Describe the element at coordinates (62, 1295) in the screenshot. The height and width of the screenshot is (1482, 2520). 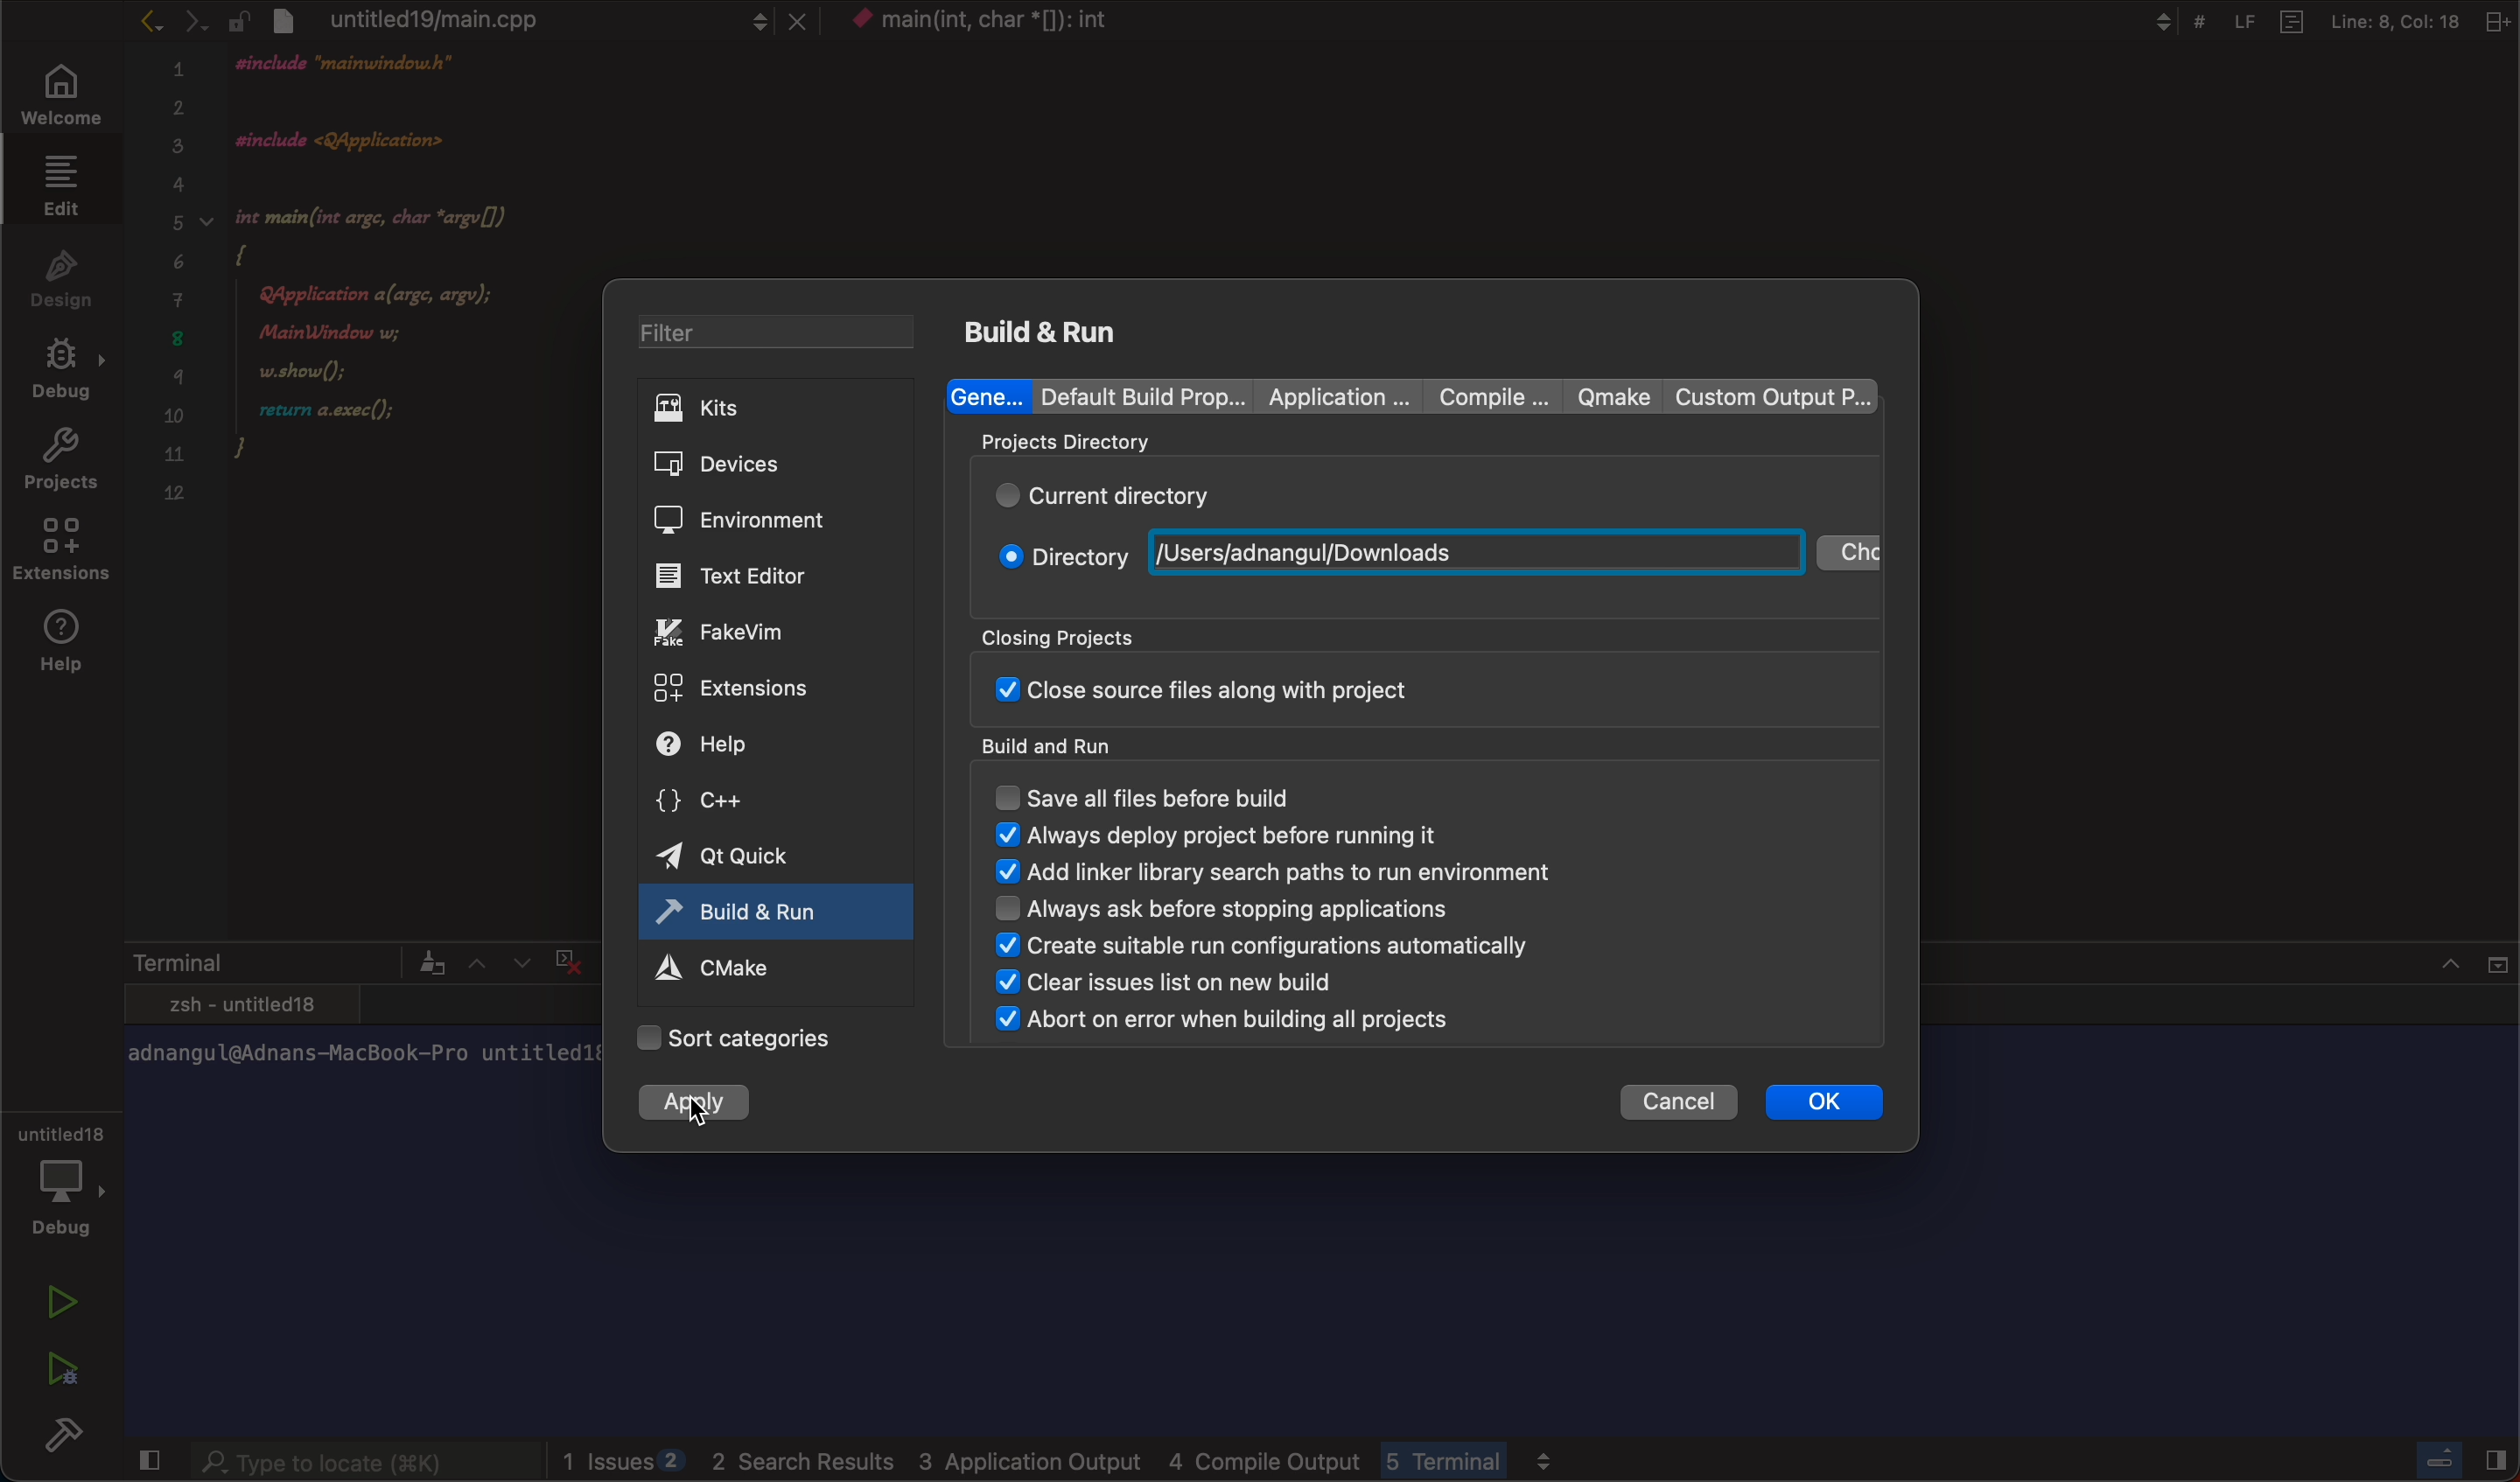
I see `run` at that location.